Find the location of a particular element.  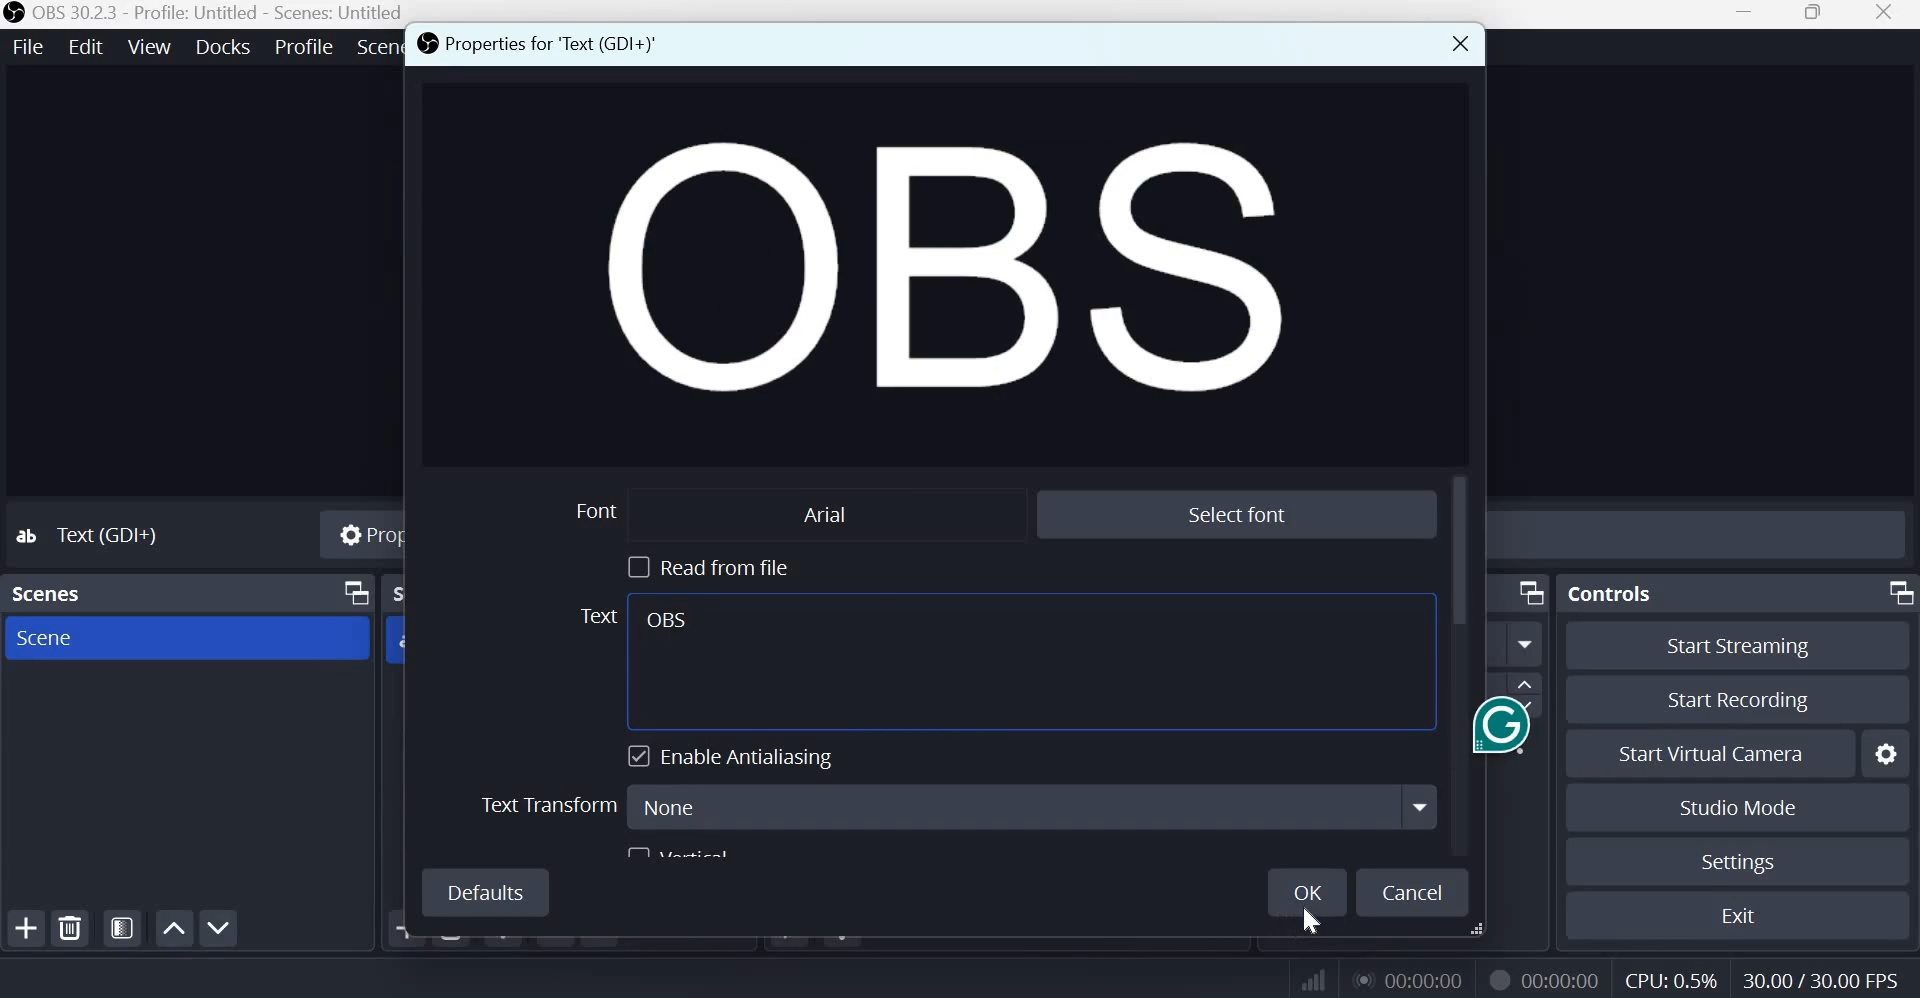

vertical is located at coordinates (687, 851).